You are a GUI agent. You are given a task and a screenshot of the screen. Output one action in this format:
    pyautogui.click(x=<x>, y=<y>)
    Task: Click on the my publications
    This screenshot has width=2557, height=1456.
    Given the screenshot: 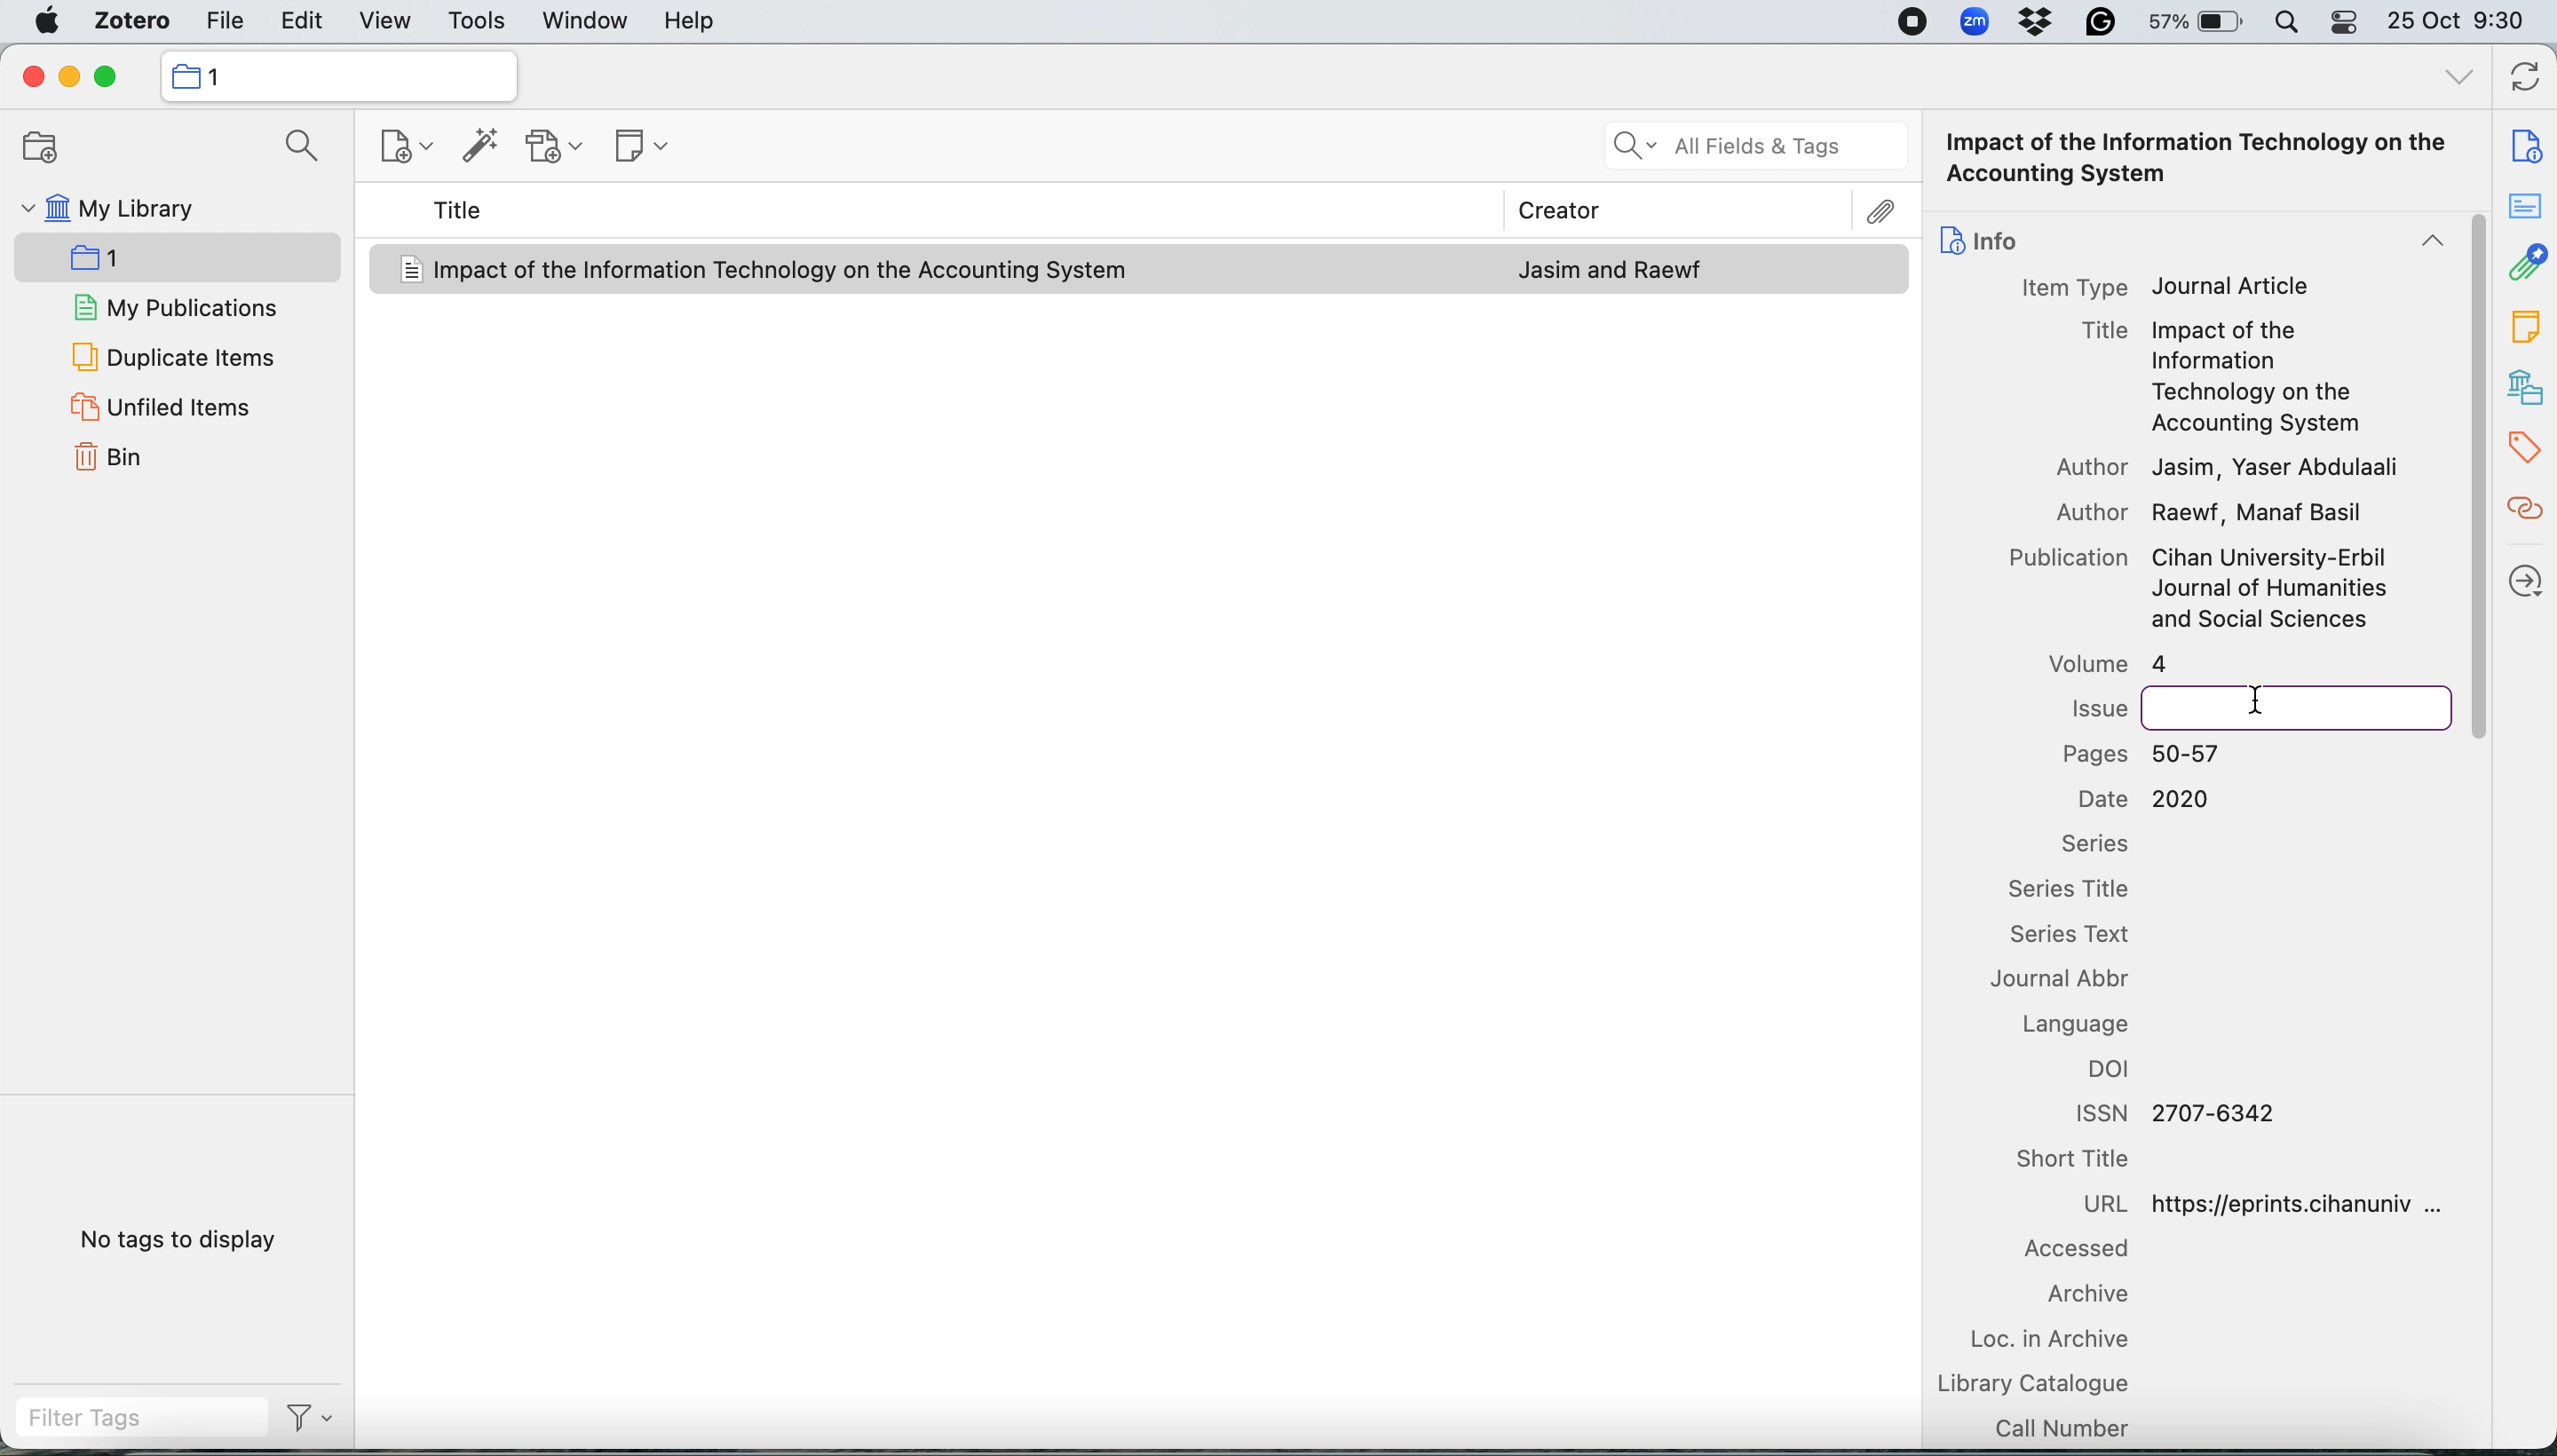 What is the action you would take?
    pyautogui.click(x=170, y=306)
    